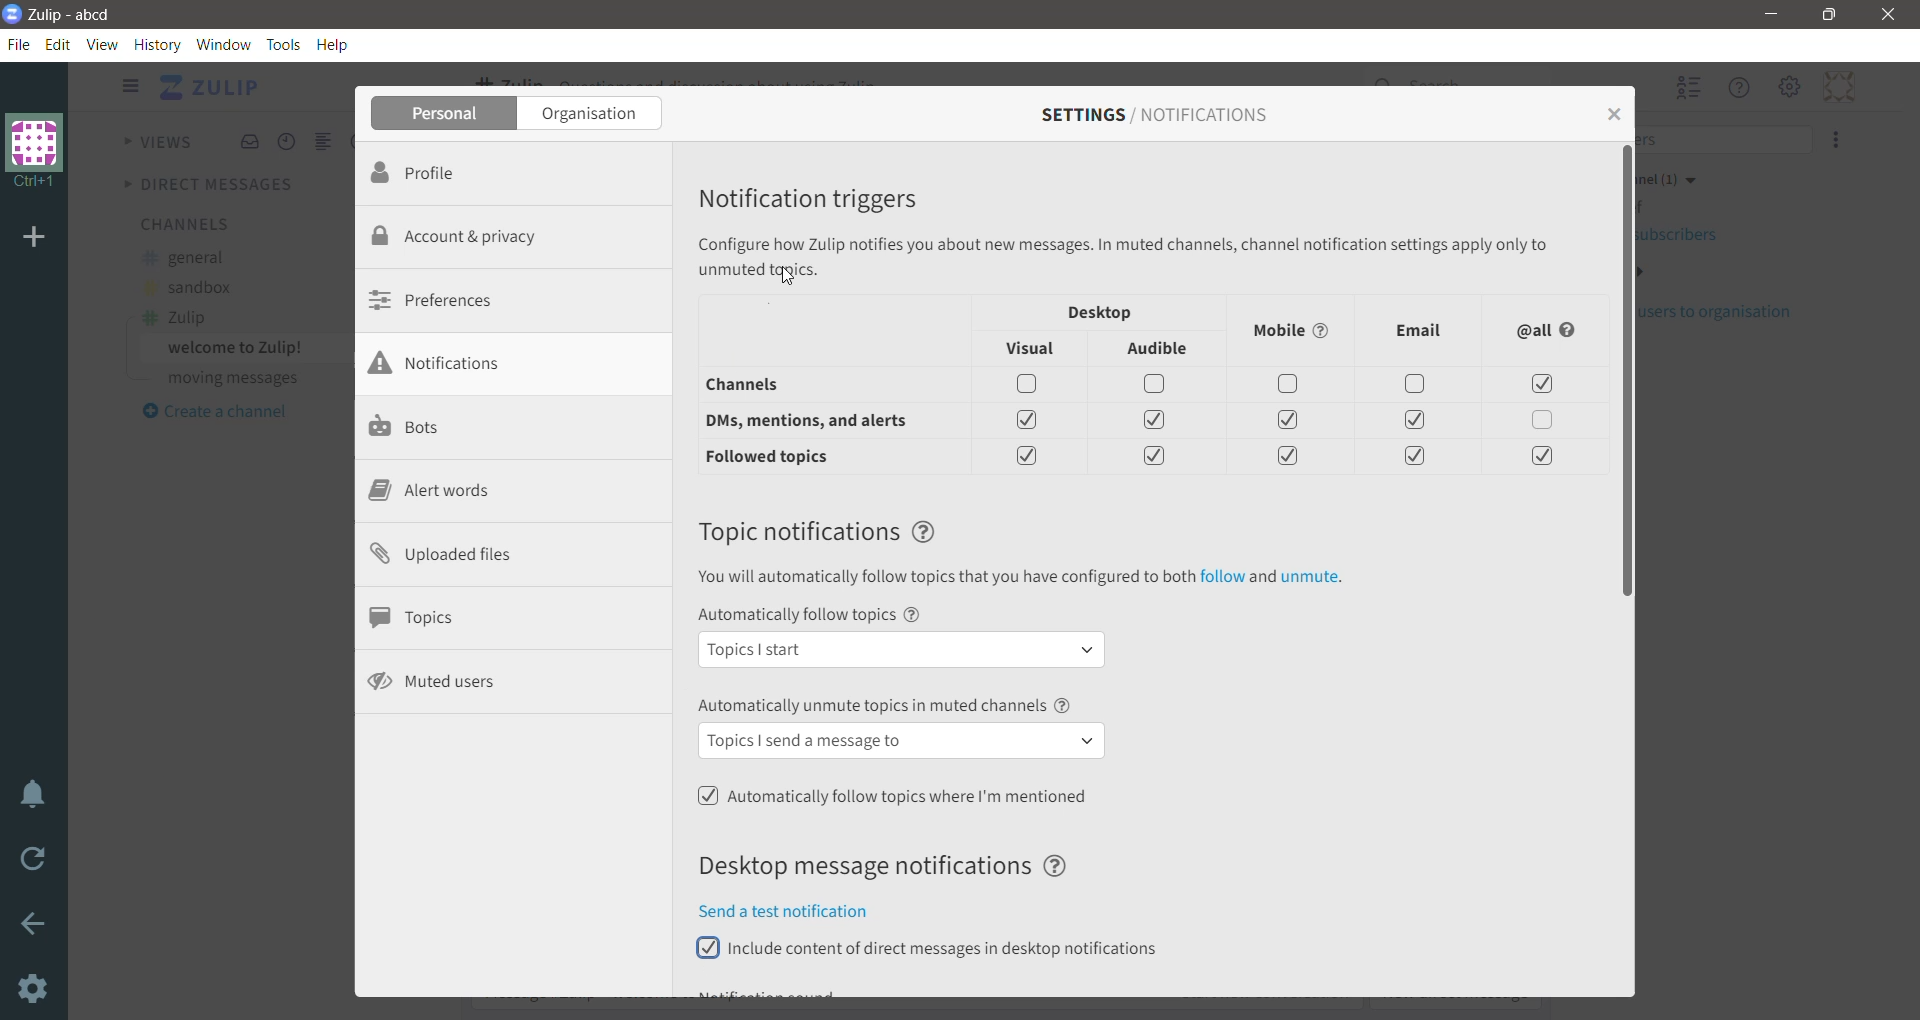 This screenshot has width=1920, height=1020. Describe the element at coordinates (817, 421) in the screenshot. I see `DMs, mentions, and alerts` at that location.